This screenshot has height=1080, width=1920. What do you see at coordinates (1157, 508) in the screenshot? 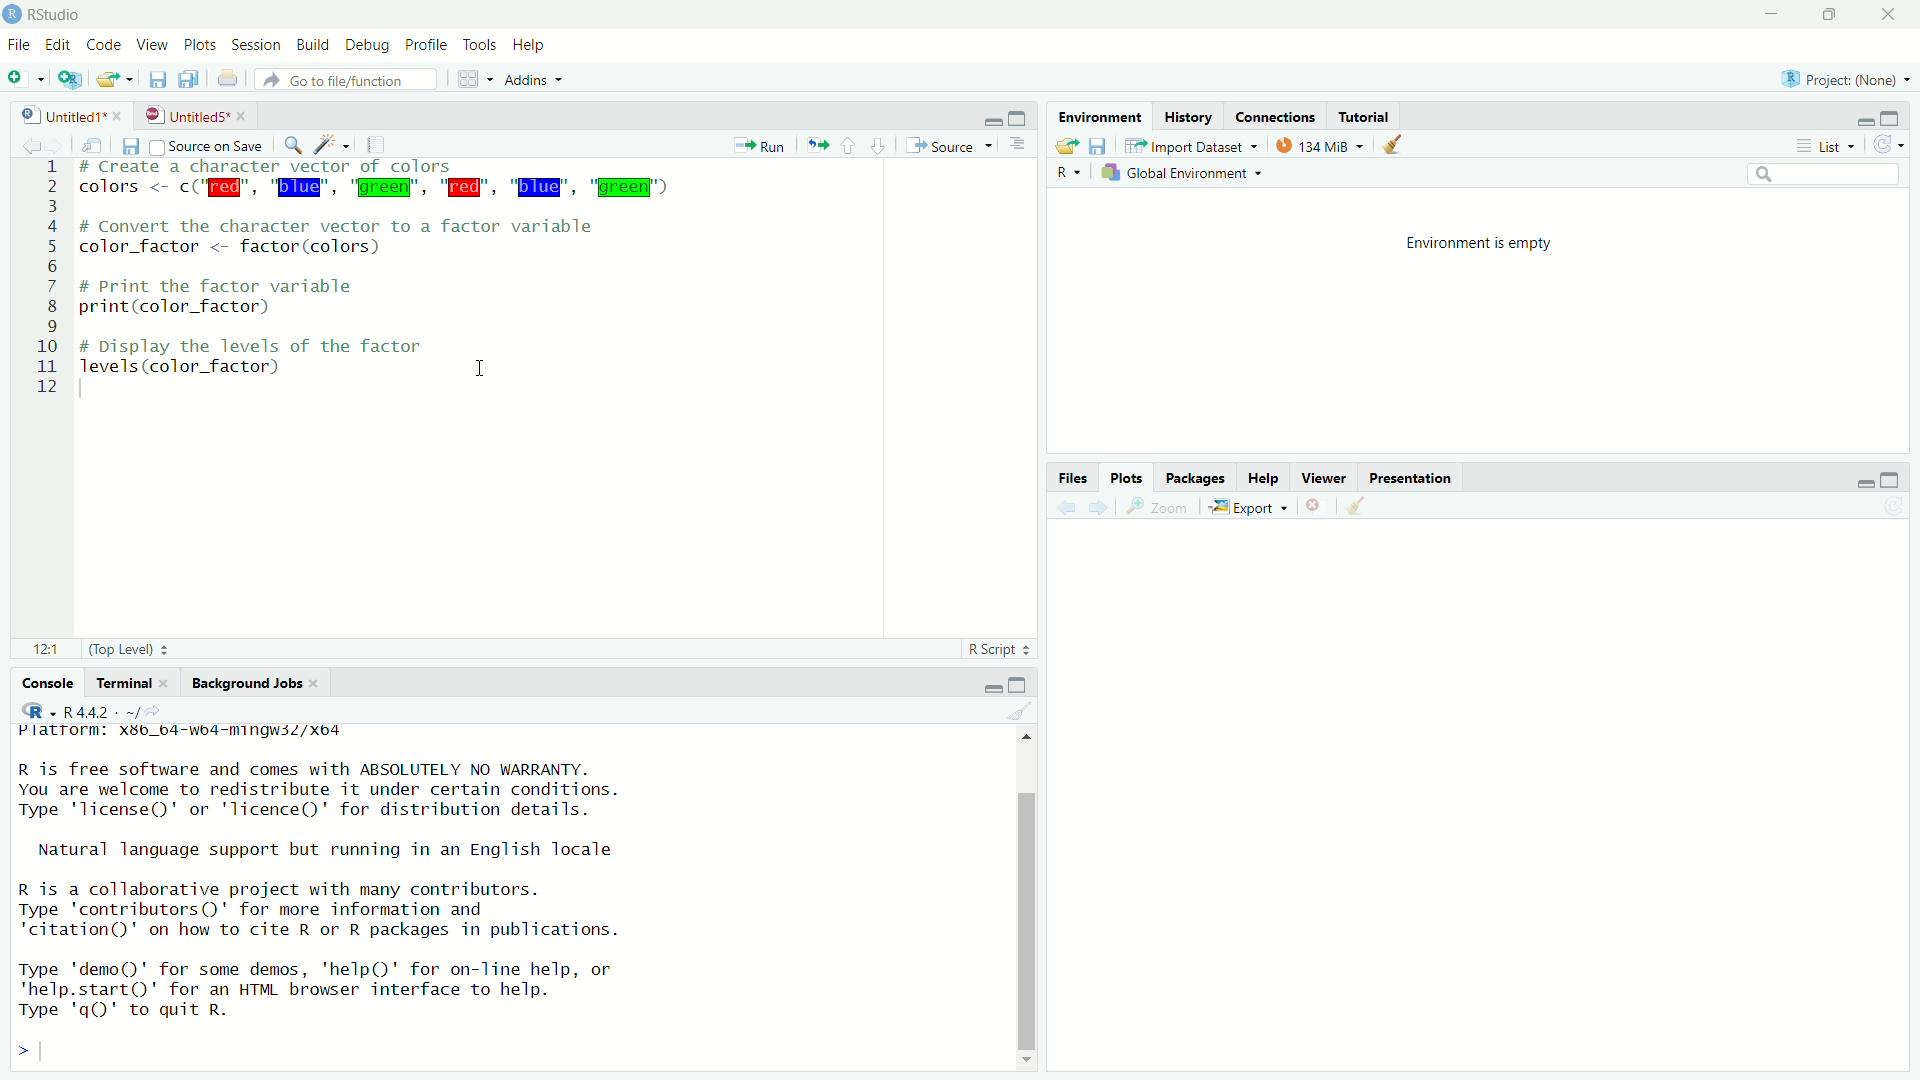
I see `view a larger version of the plot in new window` at bounding box center [1157, 508].